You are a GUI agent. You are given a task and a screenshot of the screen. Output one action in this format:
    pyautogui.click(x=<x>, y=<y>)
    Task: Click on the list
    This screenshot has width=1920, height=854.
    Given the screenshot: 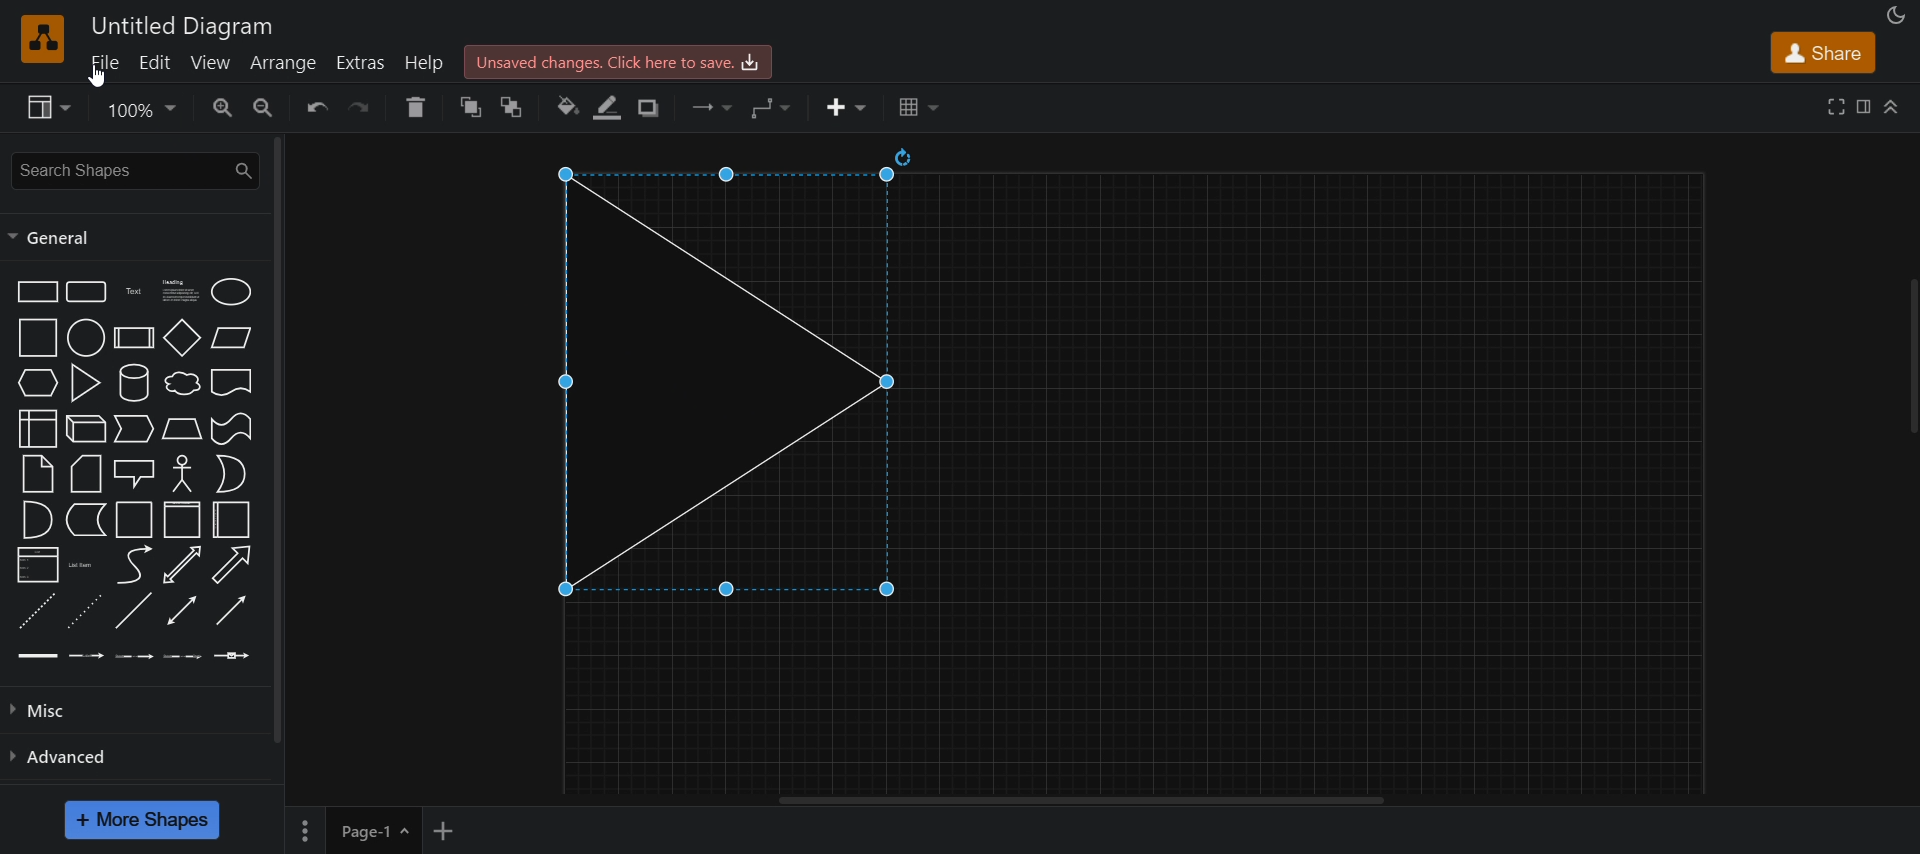 What is the action you would take?
    pyautogui.click(x=38, y=565)
    